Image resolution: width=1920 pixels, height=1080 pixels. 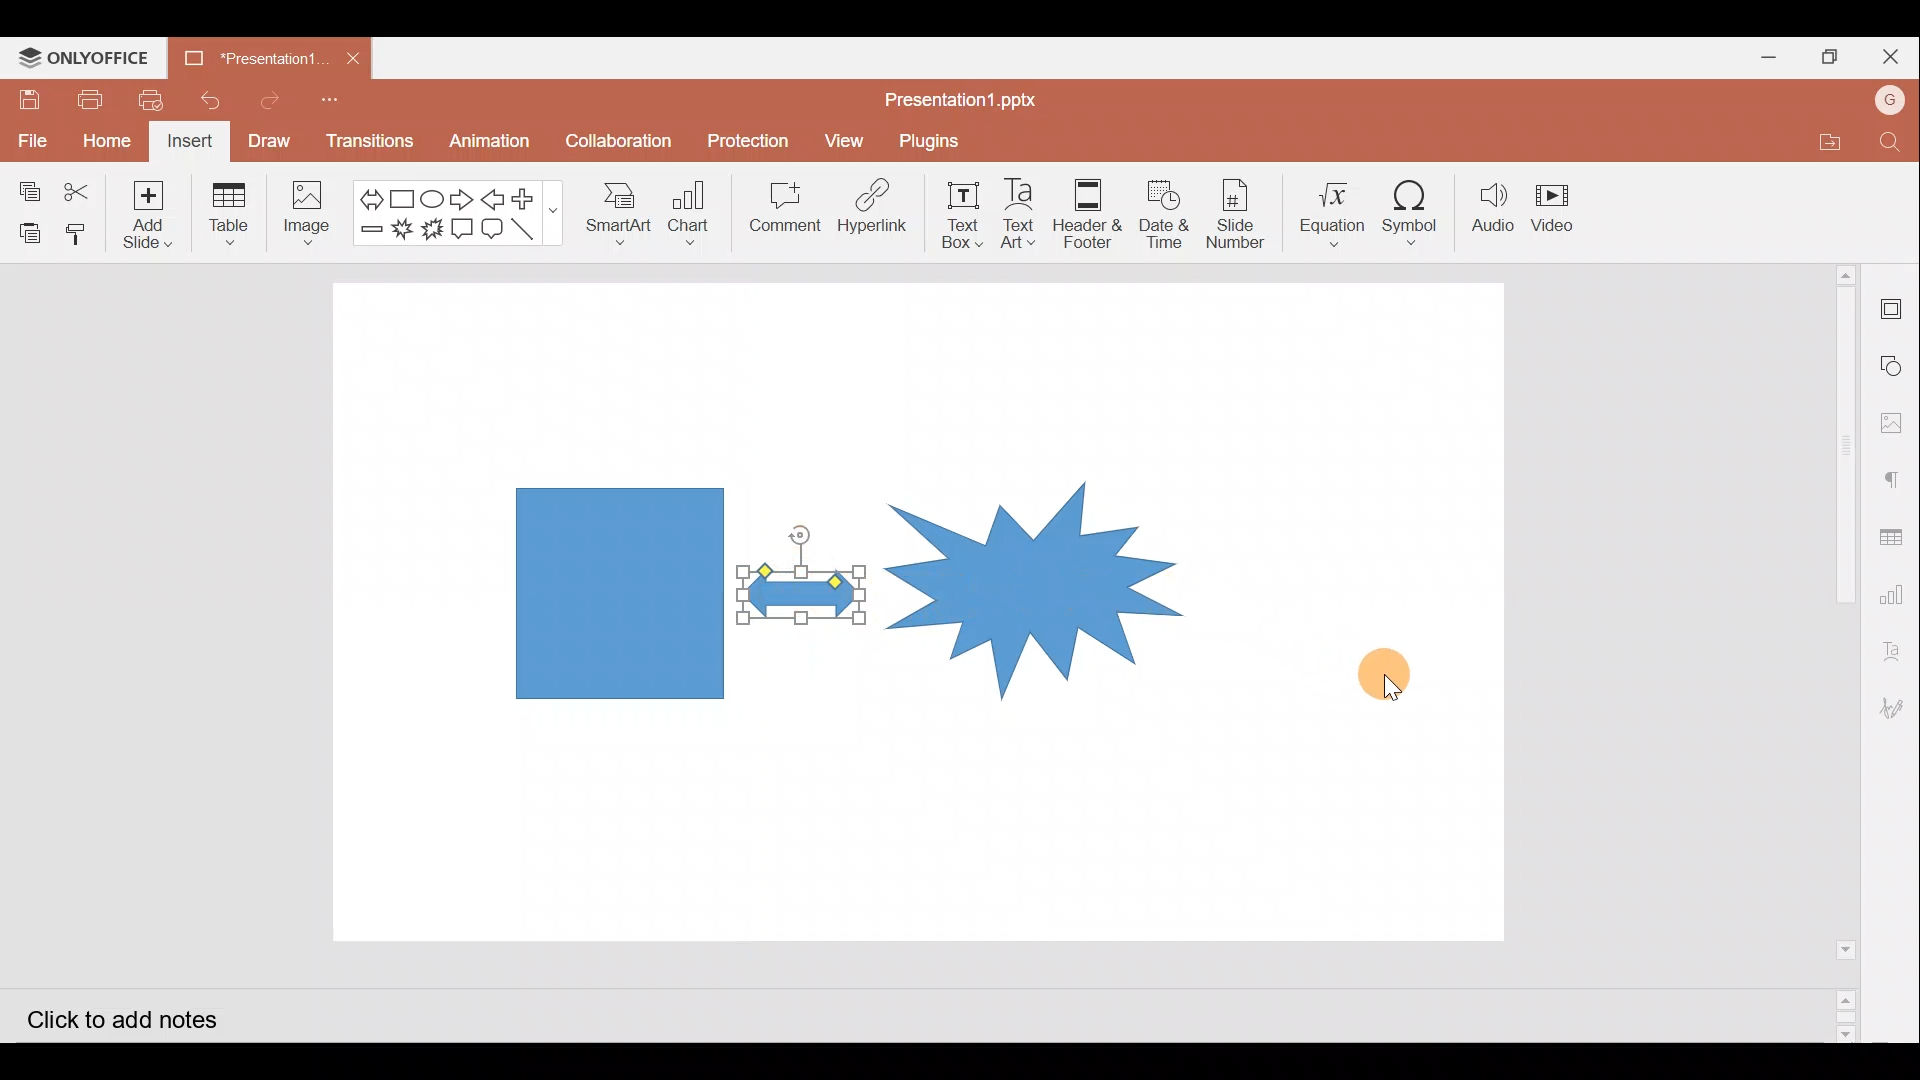 I want to click on Text Art, so click(x=1022, y=214).